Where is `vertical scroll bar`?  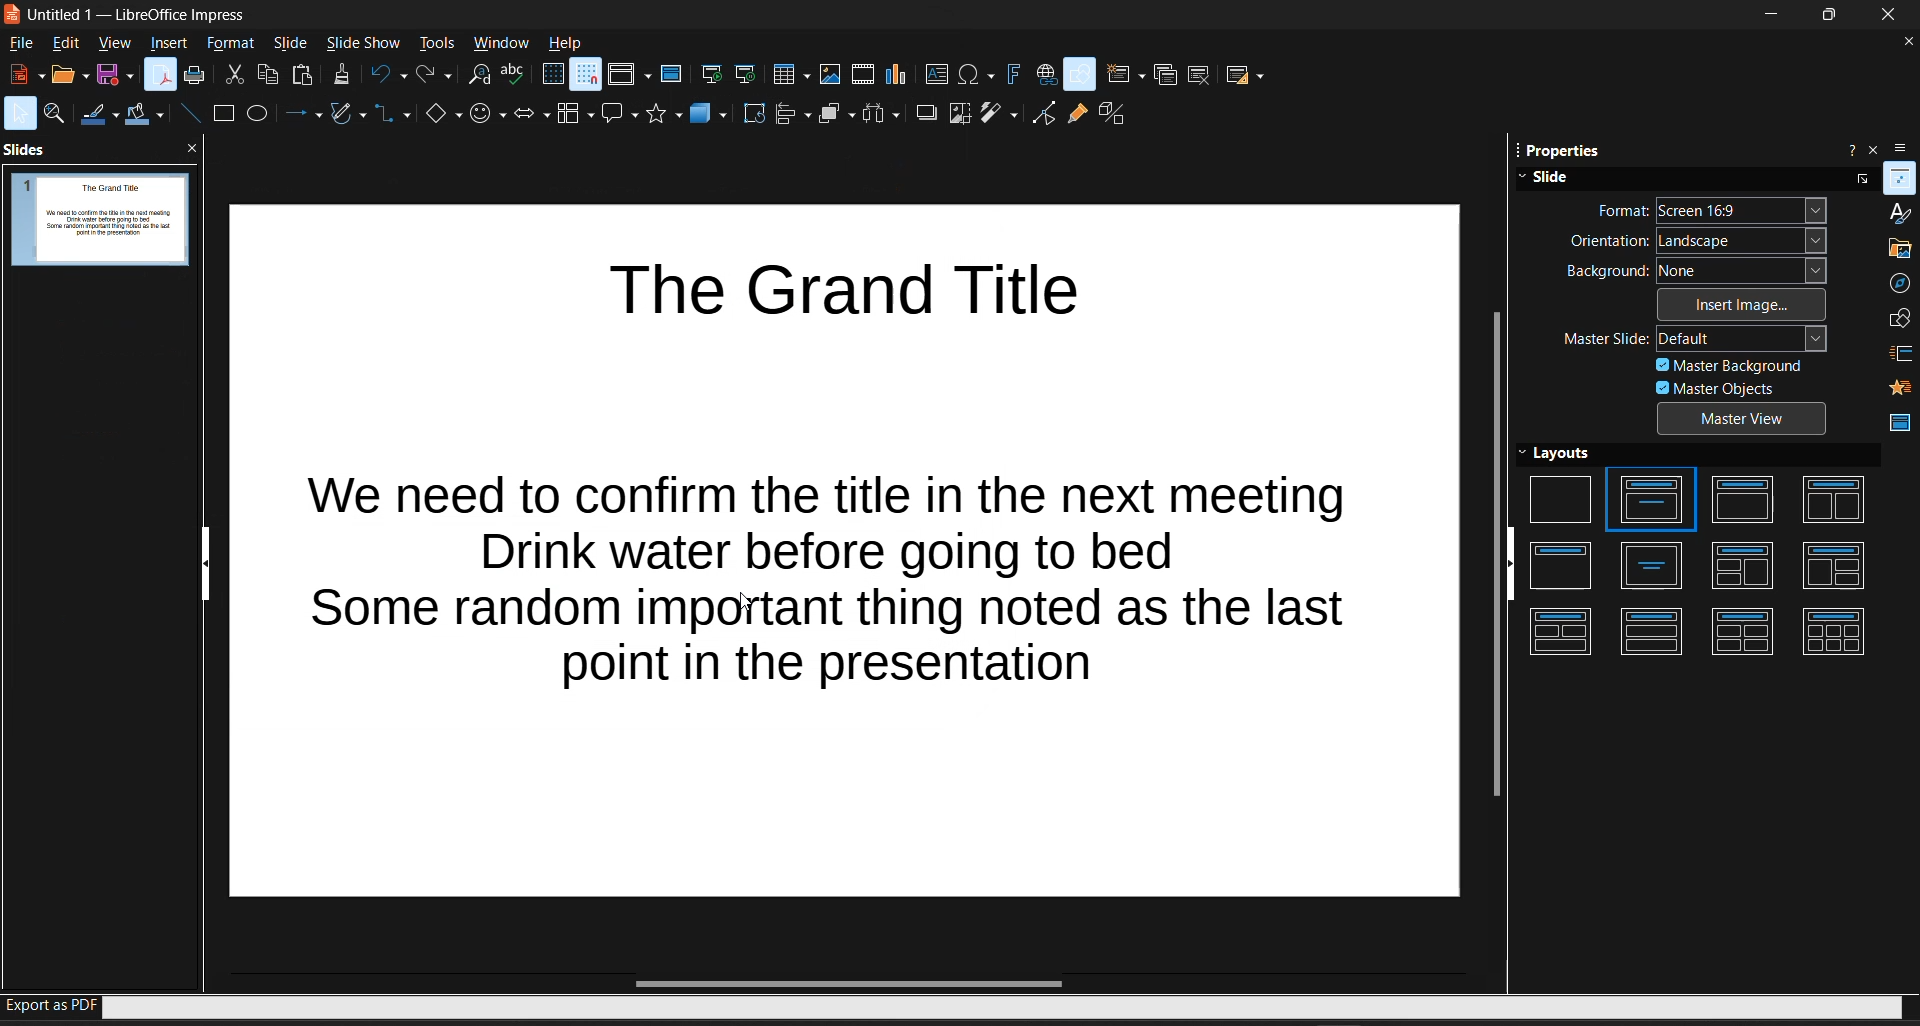 vertical scroll bar is located at coordinates (1496, 555).